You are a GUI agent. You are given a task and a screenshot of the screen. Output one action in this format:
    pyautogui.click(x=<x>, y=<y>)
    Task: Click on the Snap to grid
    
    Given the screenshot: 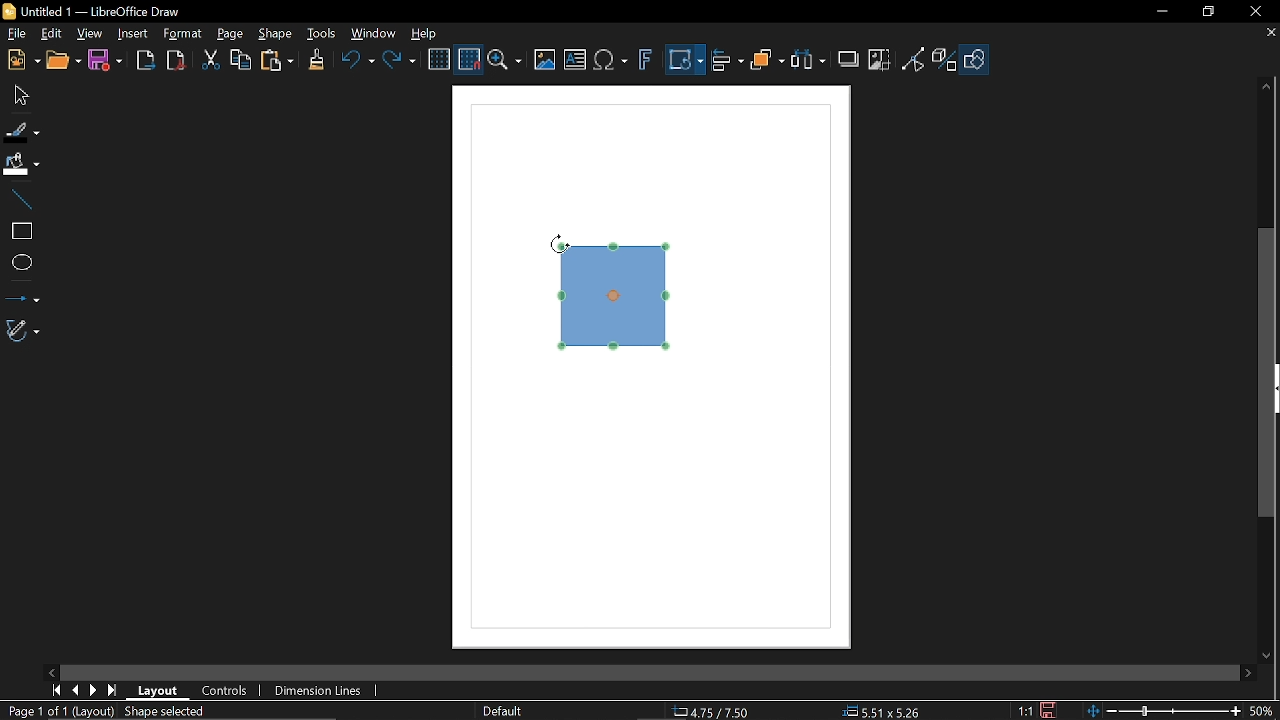 What is the action you would take?
    pyautogui.click(x=470, y=60)
    